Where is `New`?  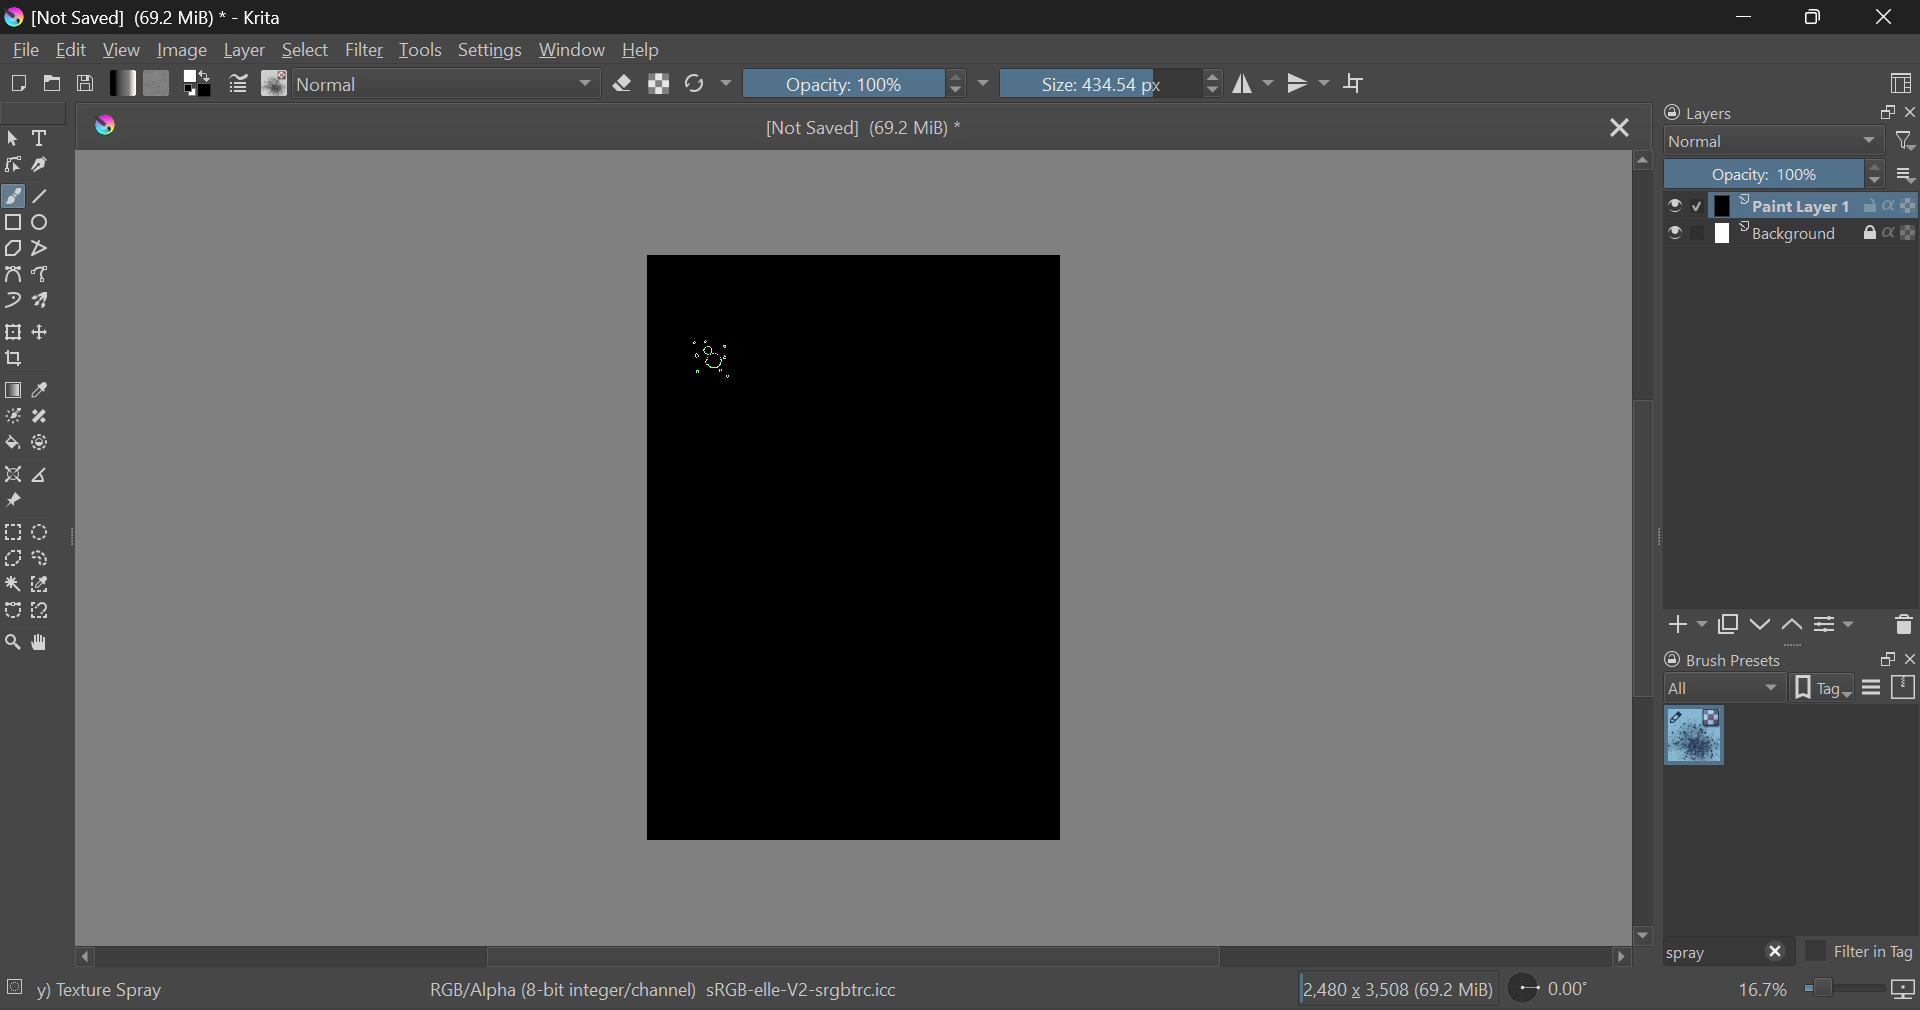
New is located at coordinates (18, 83).